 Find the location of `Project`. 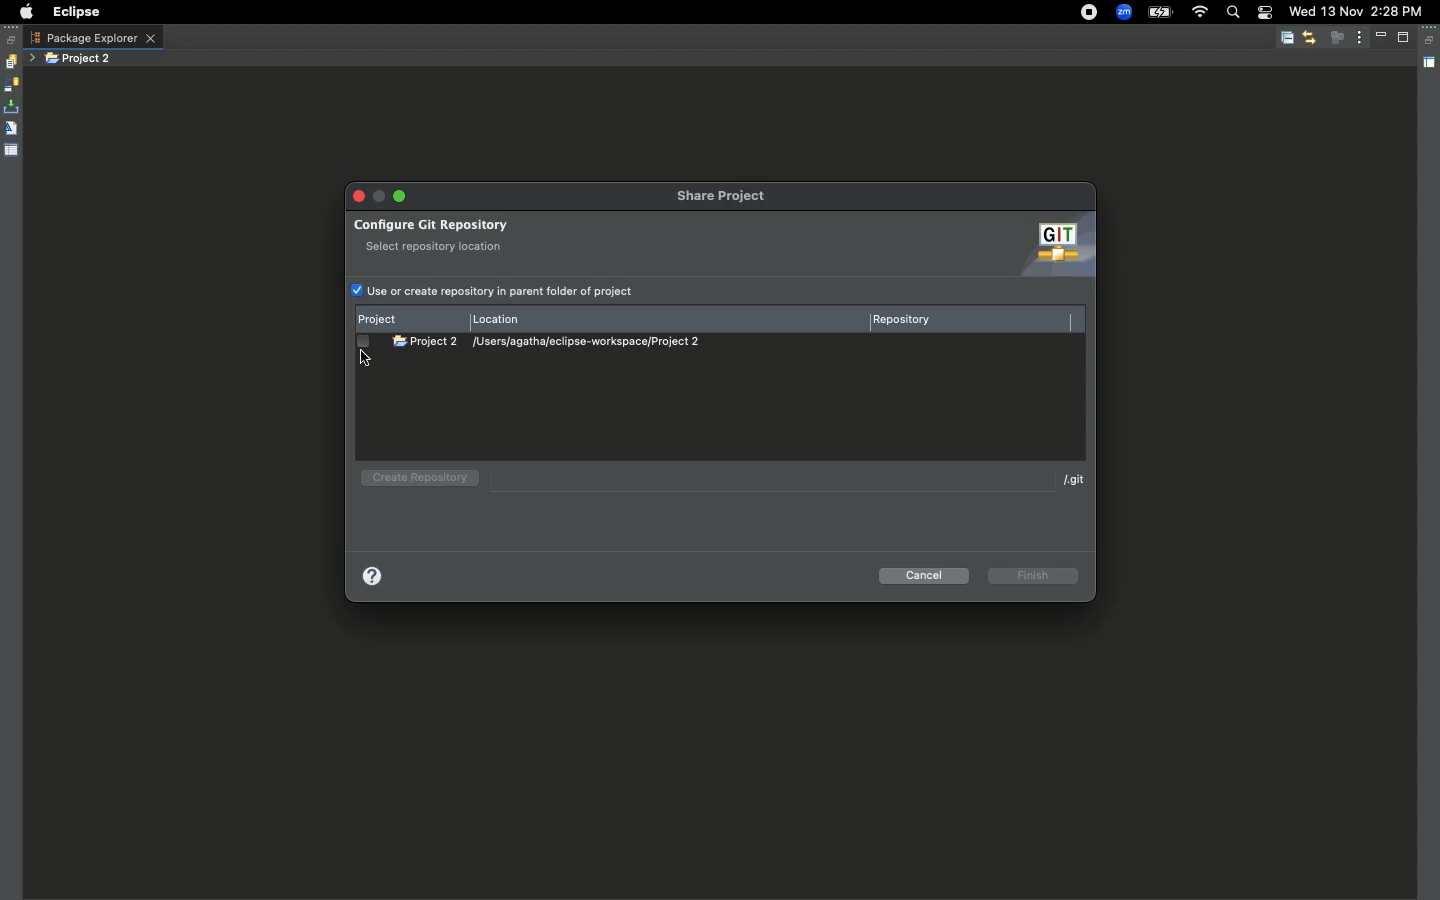

Project is located at coordinates (389, 317).